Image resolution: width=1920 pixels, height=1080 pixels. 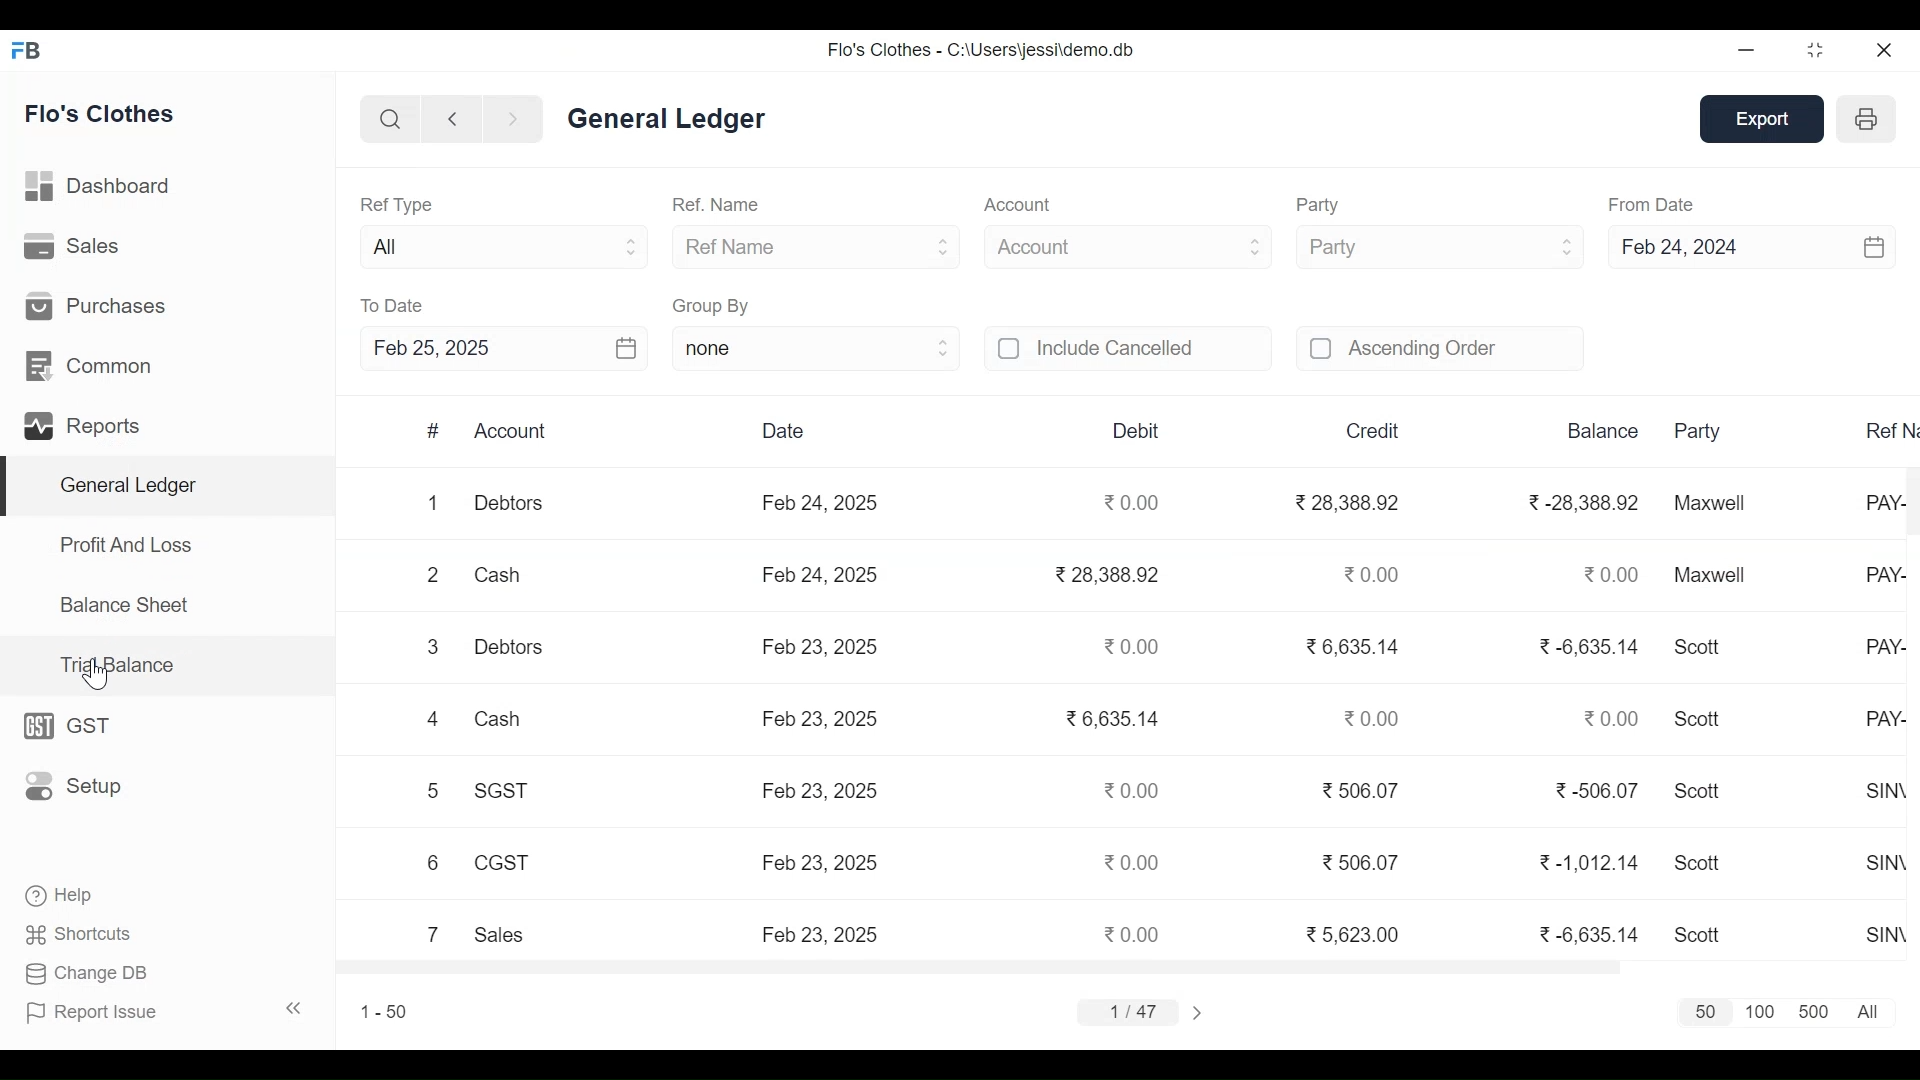 I want to click on 0.00, so click(x=1371, y=573).